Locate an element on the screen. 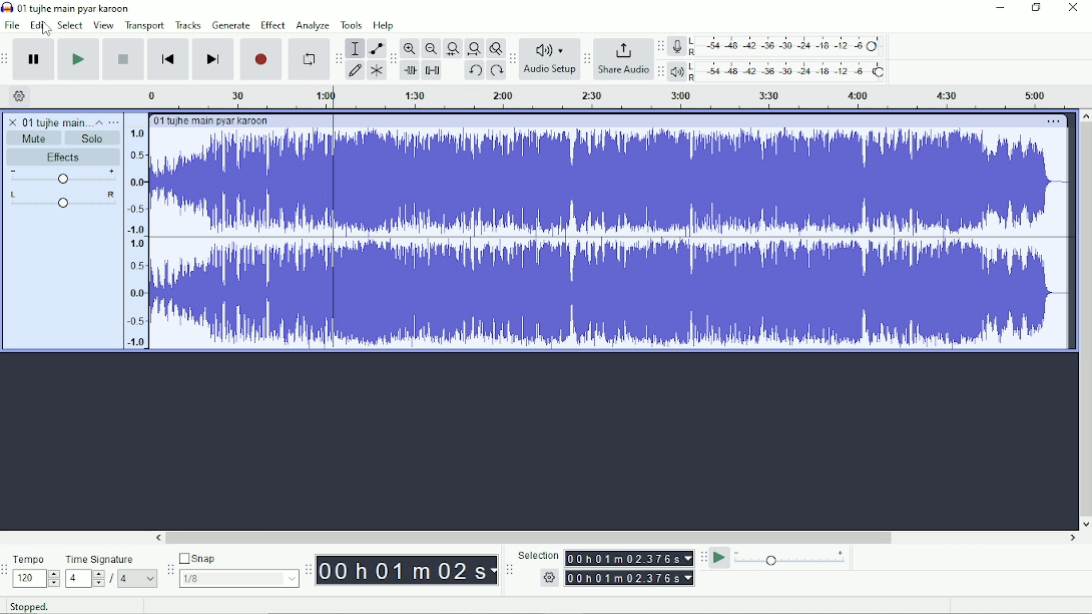 The height and width of the screenshot is (614, 1092). Tools is located at coordinates (351, 25).